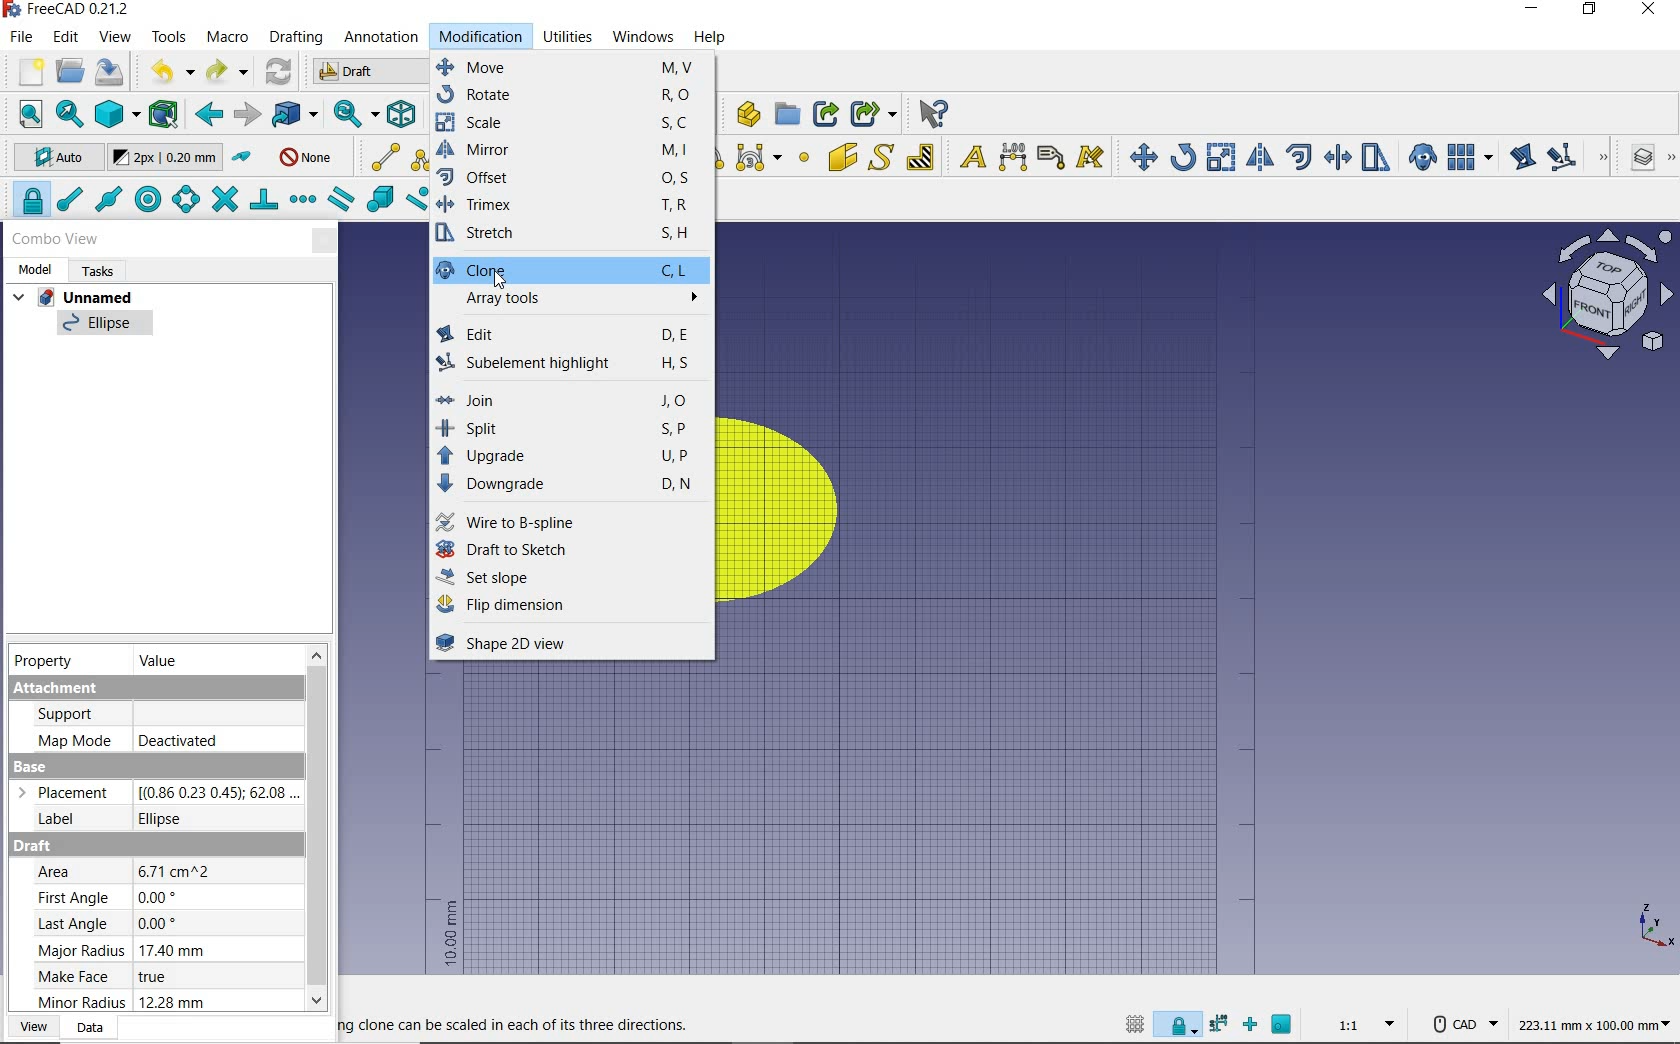 This screenshot has height=1044, width=1680. What do you see at coordinates (19, 36) in the screenshot?
I see `file` at bounding box center [19, 36].